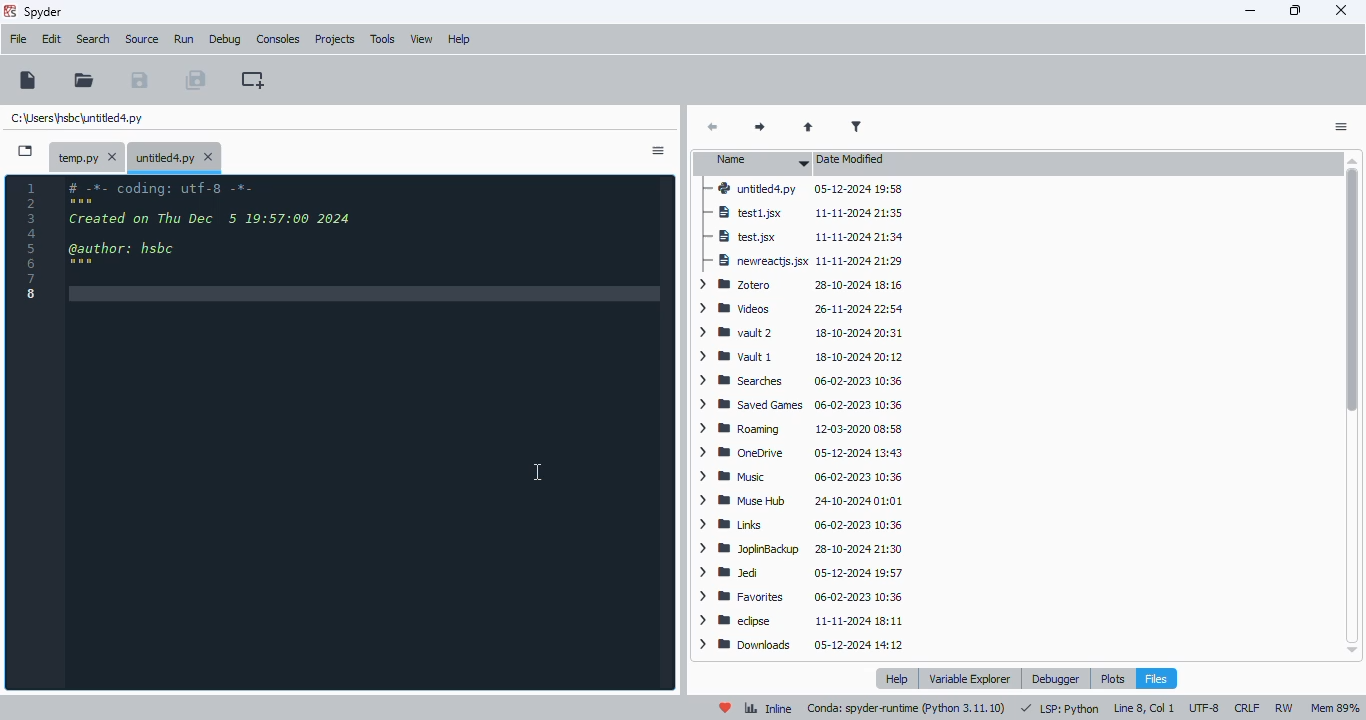 This screenshot has width=1366, height=720. What do you see at coordinates (744, 596) in the screenshot?
I see `Favorites` at bounding box center [744, 596].